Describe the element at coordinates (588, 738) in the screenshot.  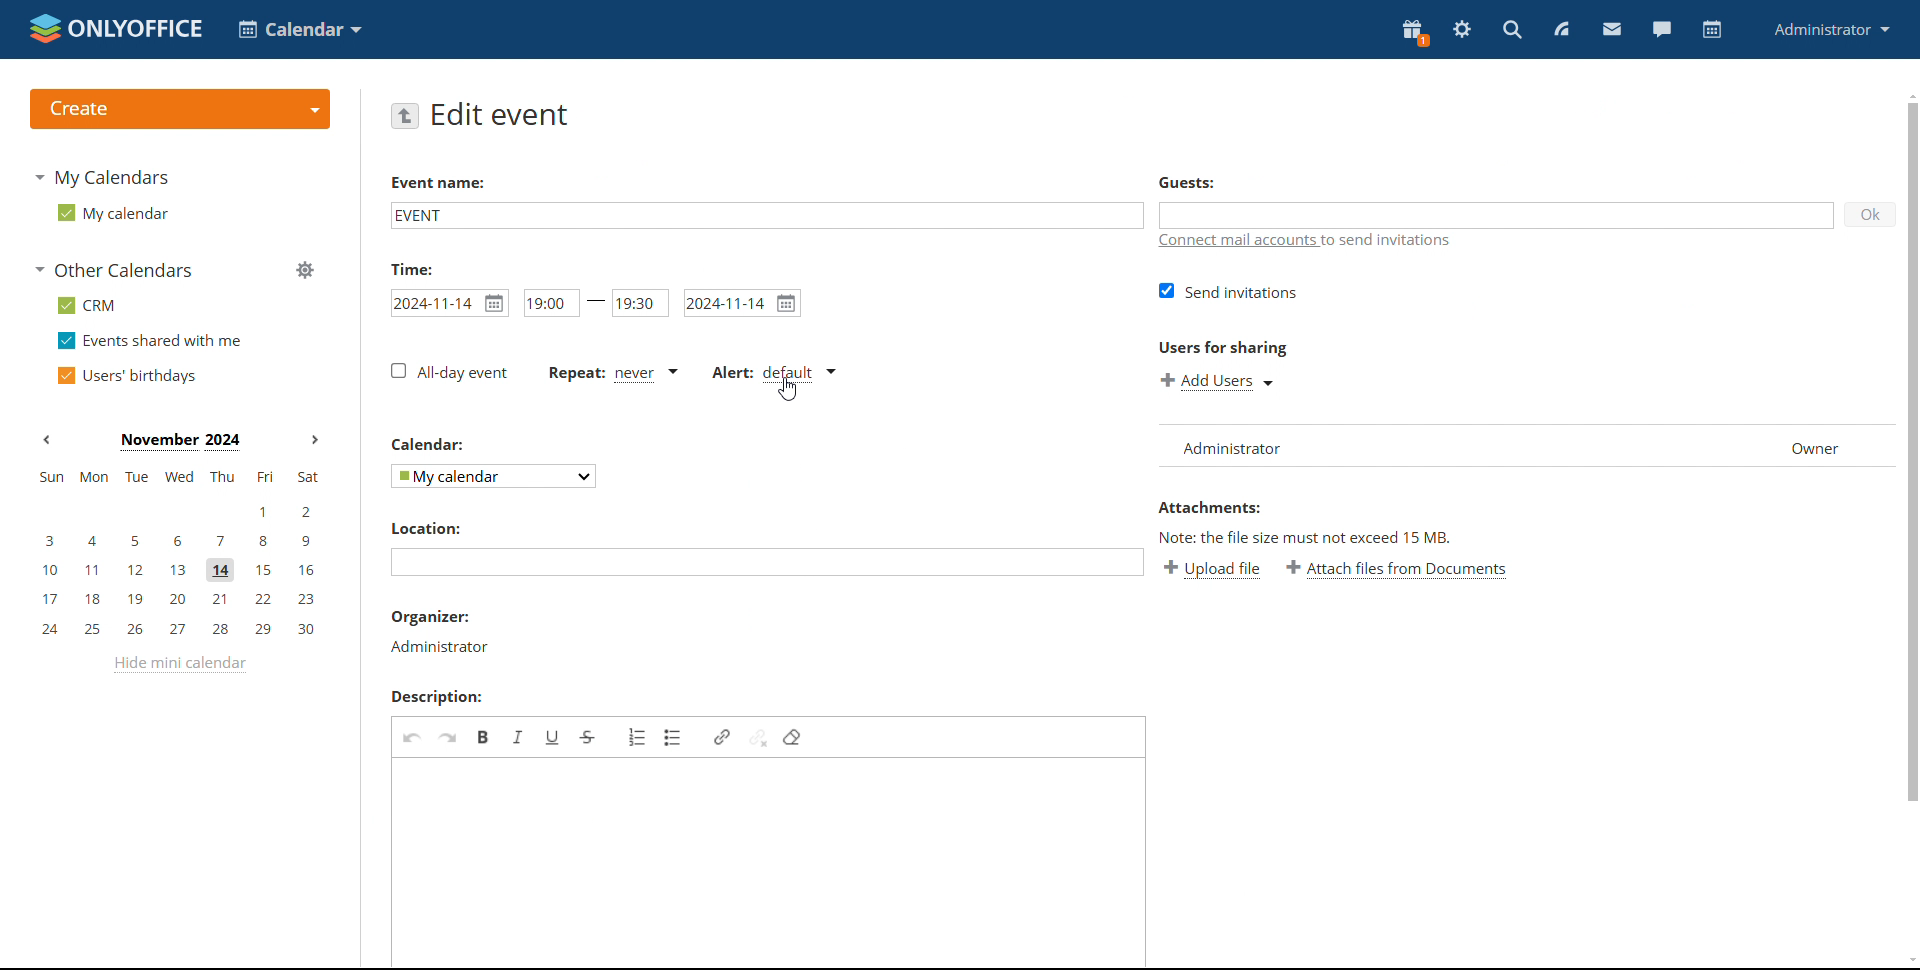
I see `strikethrough` at that location.